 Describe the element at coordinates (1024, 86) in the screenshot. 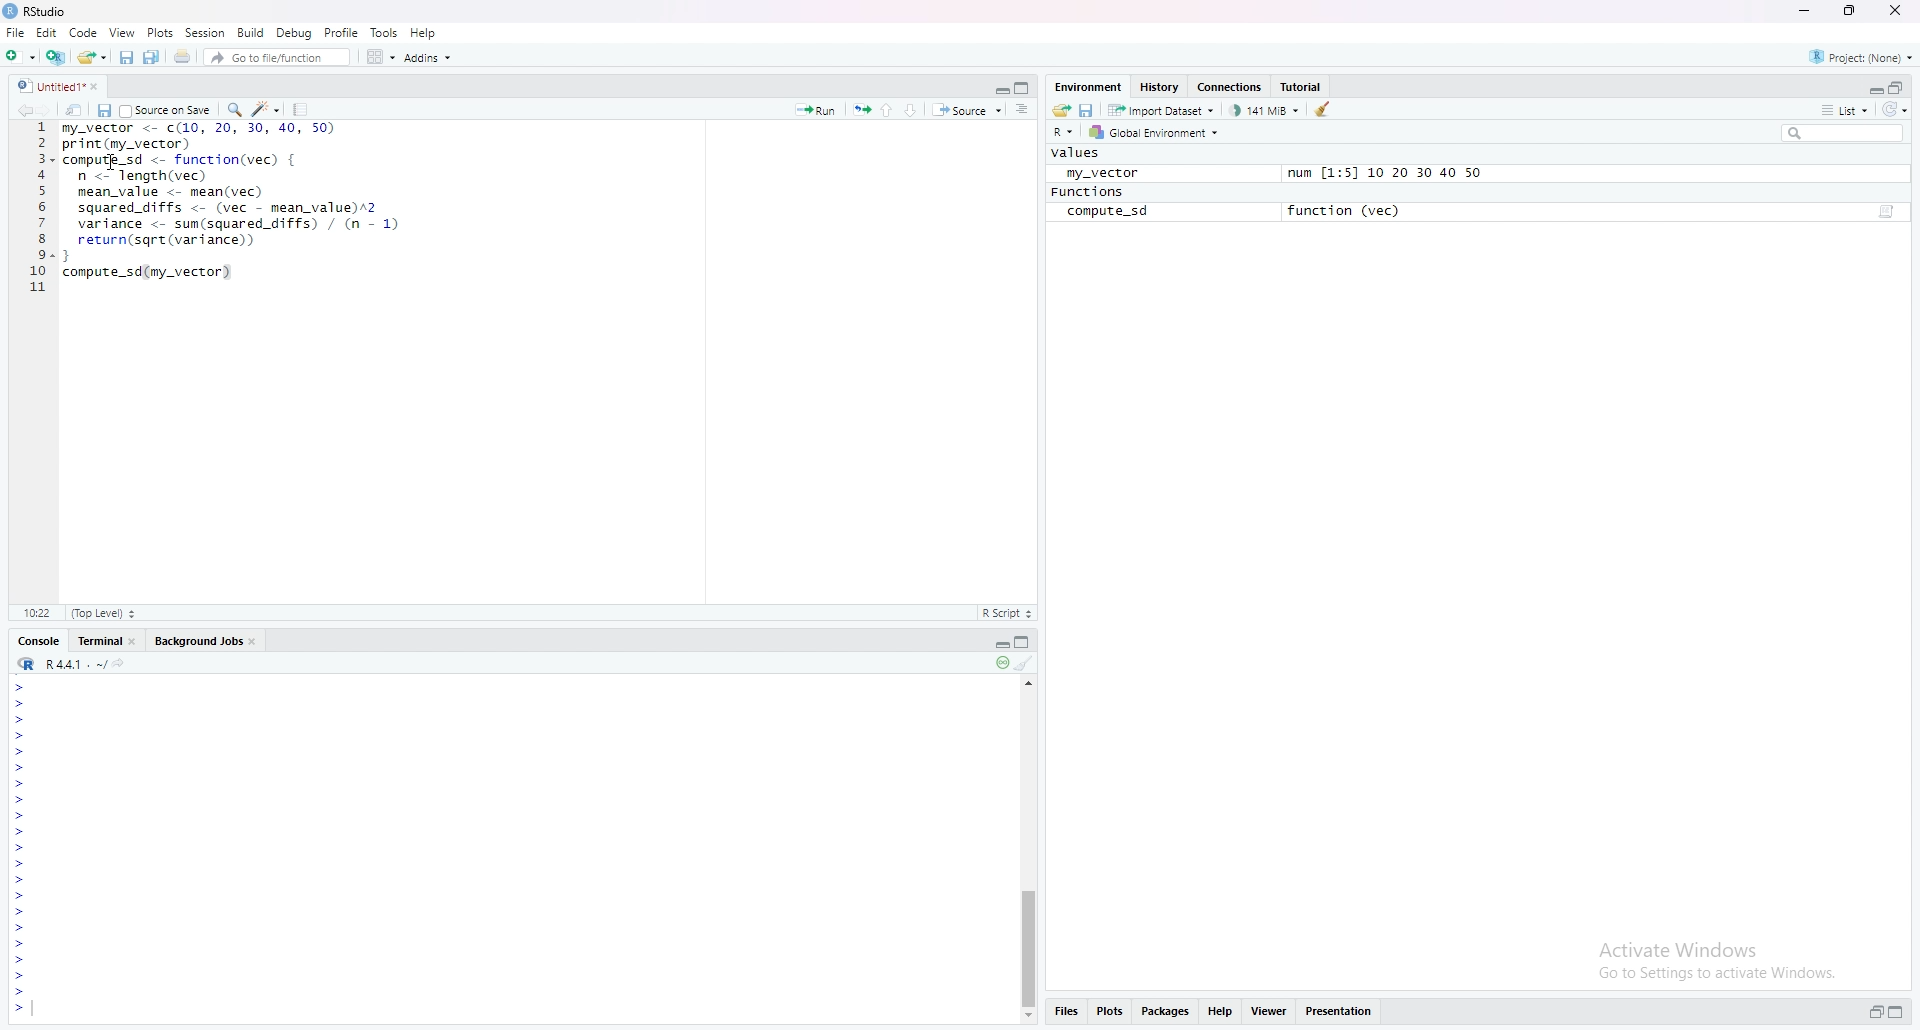

I see `Maximize/Restore` at that location.